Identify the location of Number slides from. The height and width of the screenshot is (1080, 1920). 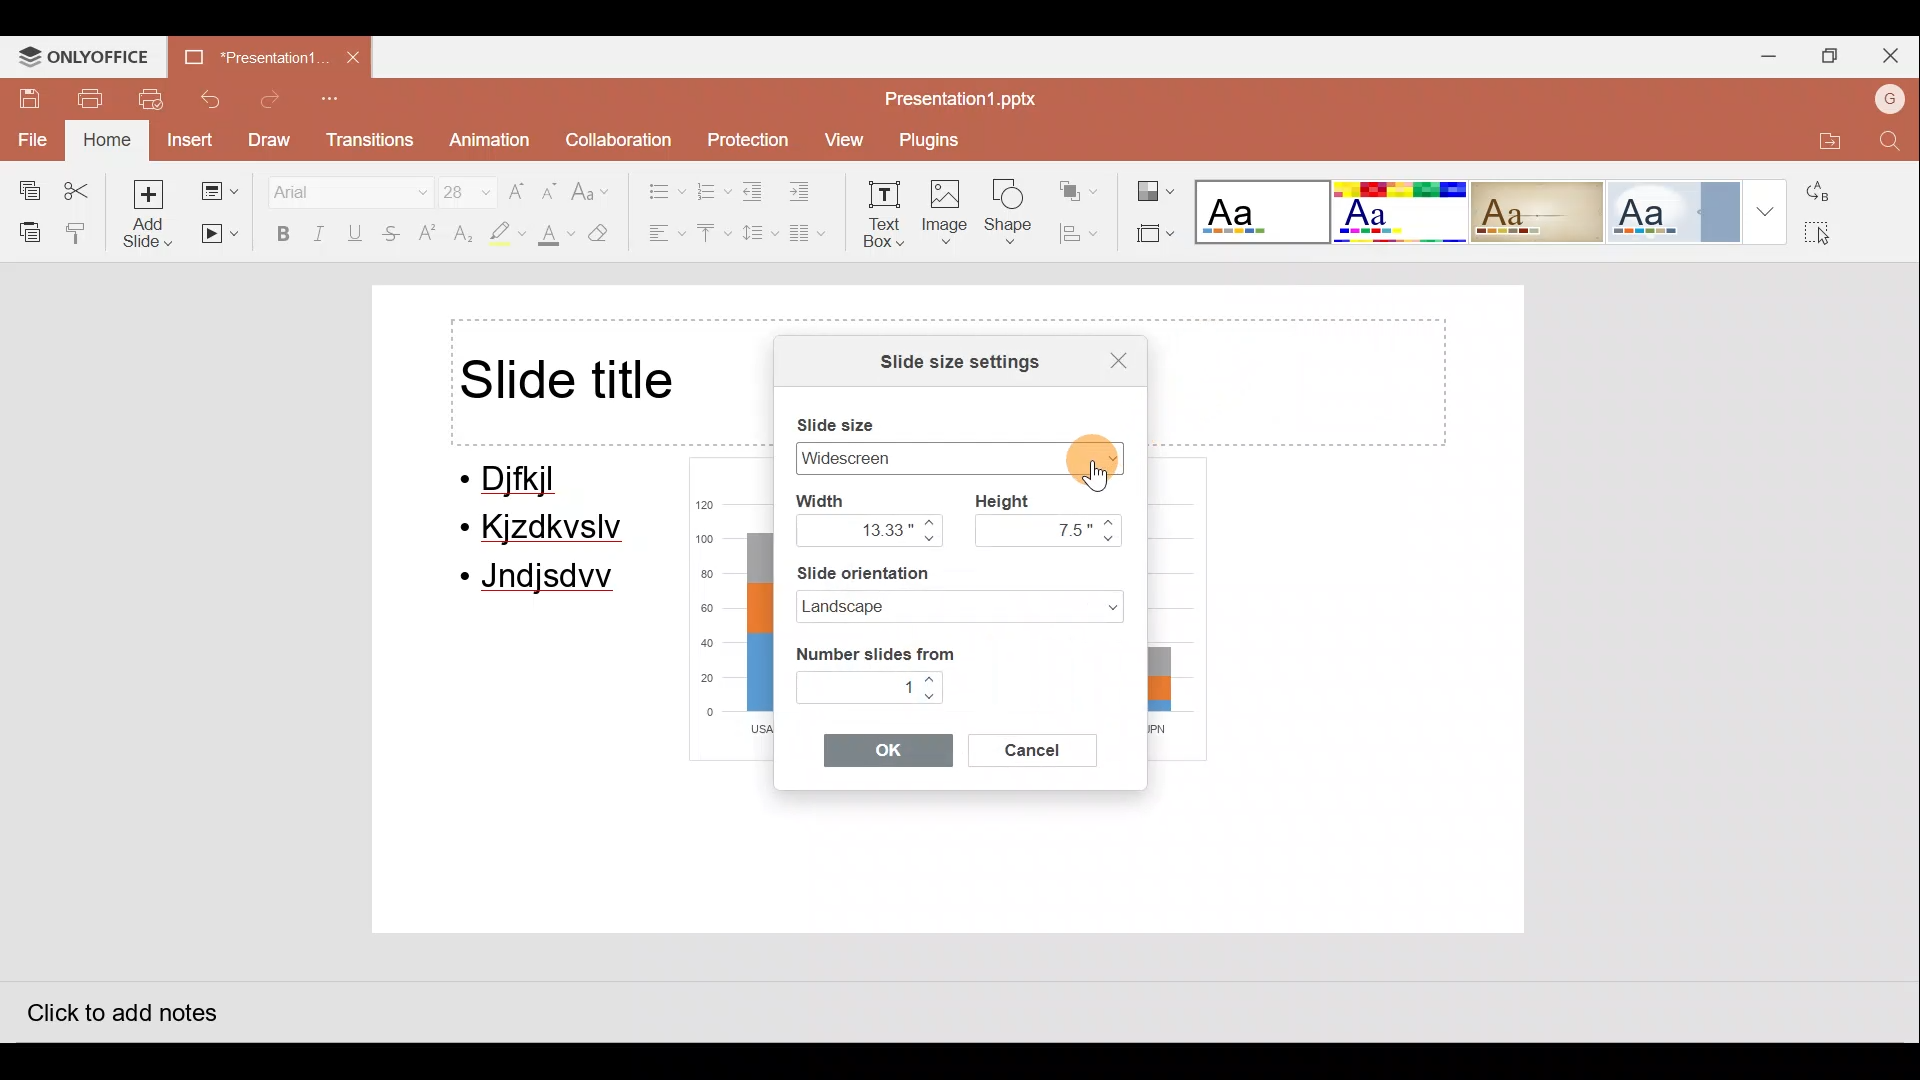
(873, 650).